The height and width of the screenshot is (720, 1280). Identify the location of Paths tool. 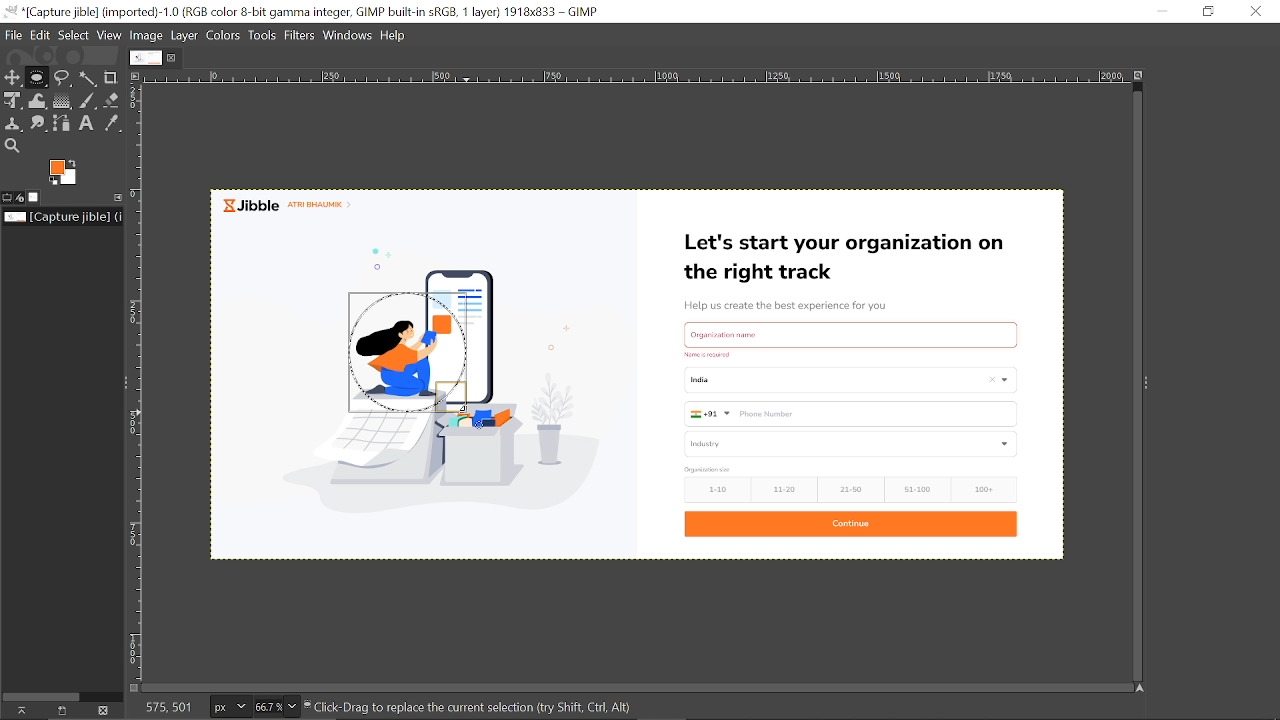
(64, 122).